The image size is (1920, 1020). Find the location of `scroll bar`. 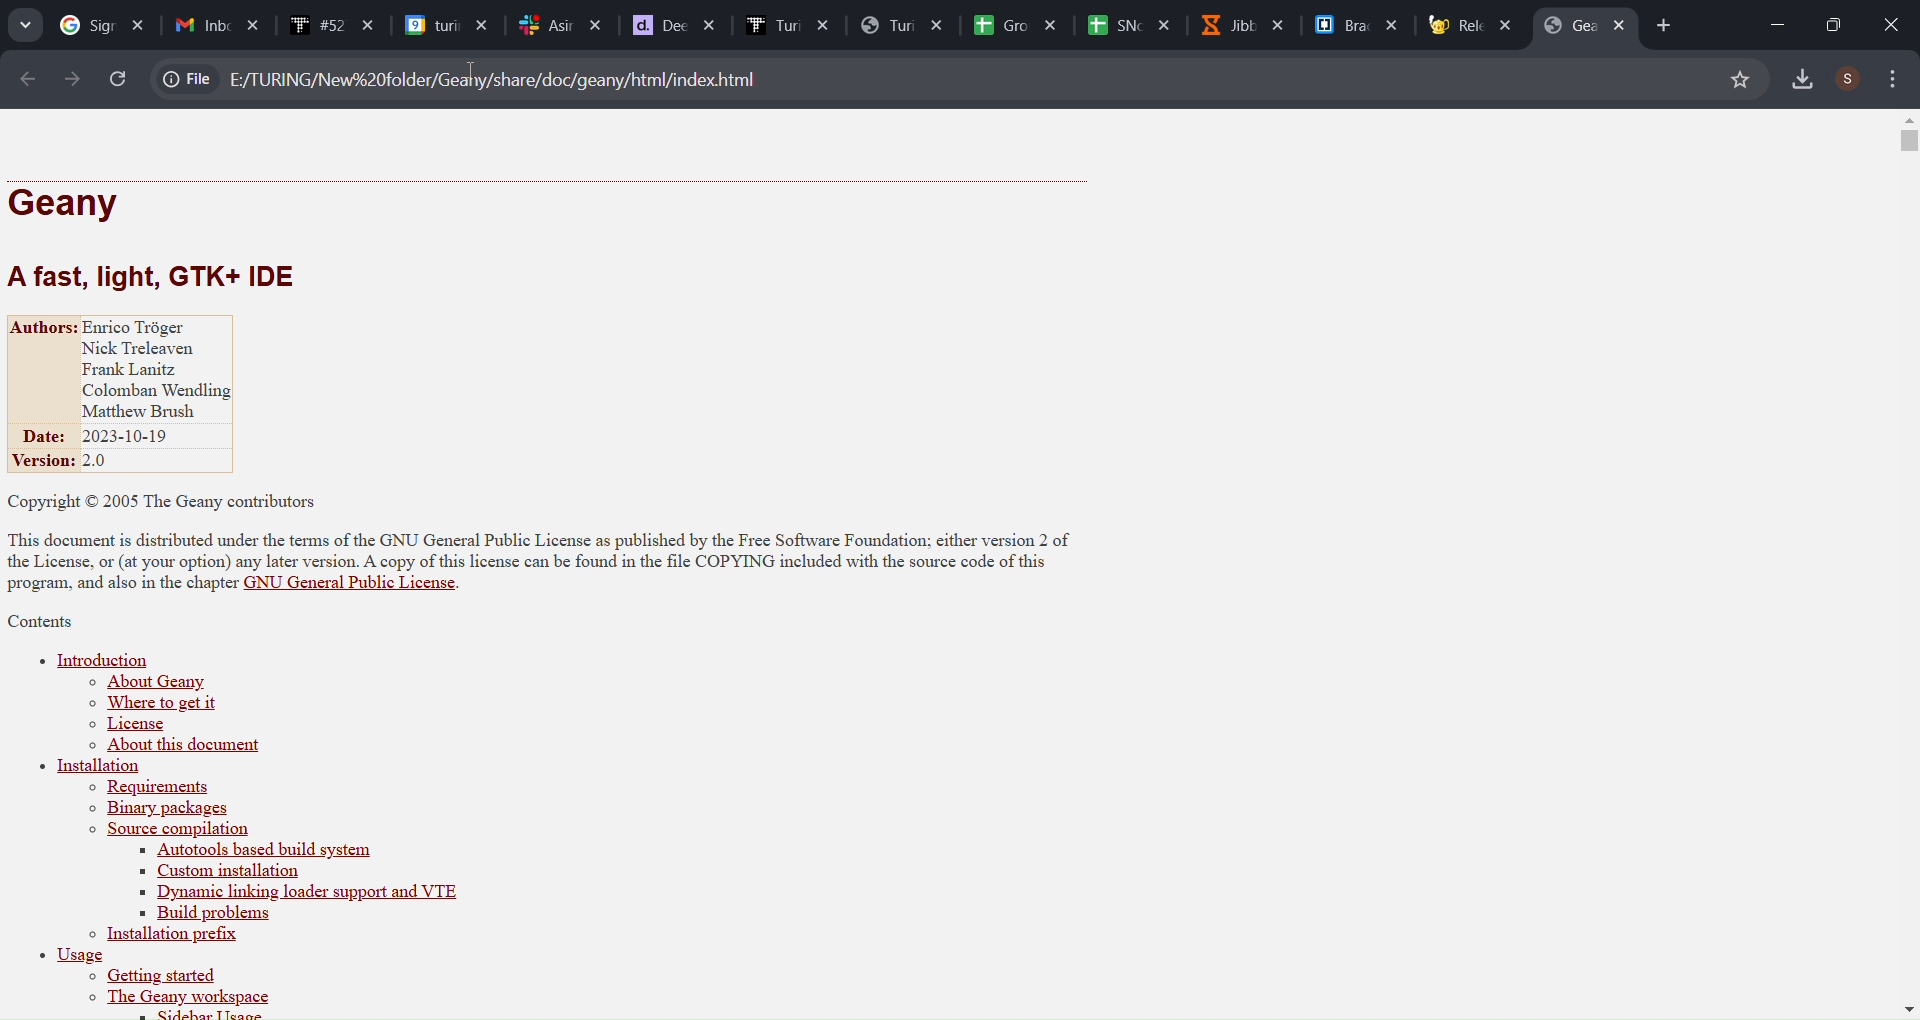

scroll bar is located at coordinates (1904, 144).